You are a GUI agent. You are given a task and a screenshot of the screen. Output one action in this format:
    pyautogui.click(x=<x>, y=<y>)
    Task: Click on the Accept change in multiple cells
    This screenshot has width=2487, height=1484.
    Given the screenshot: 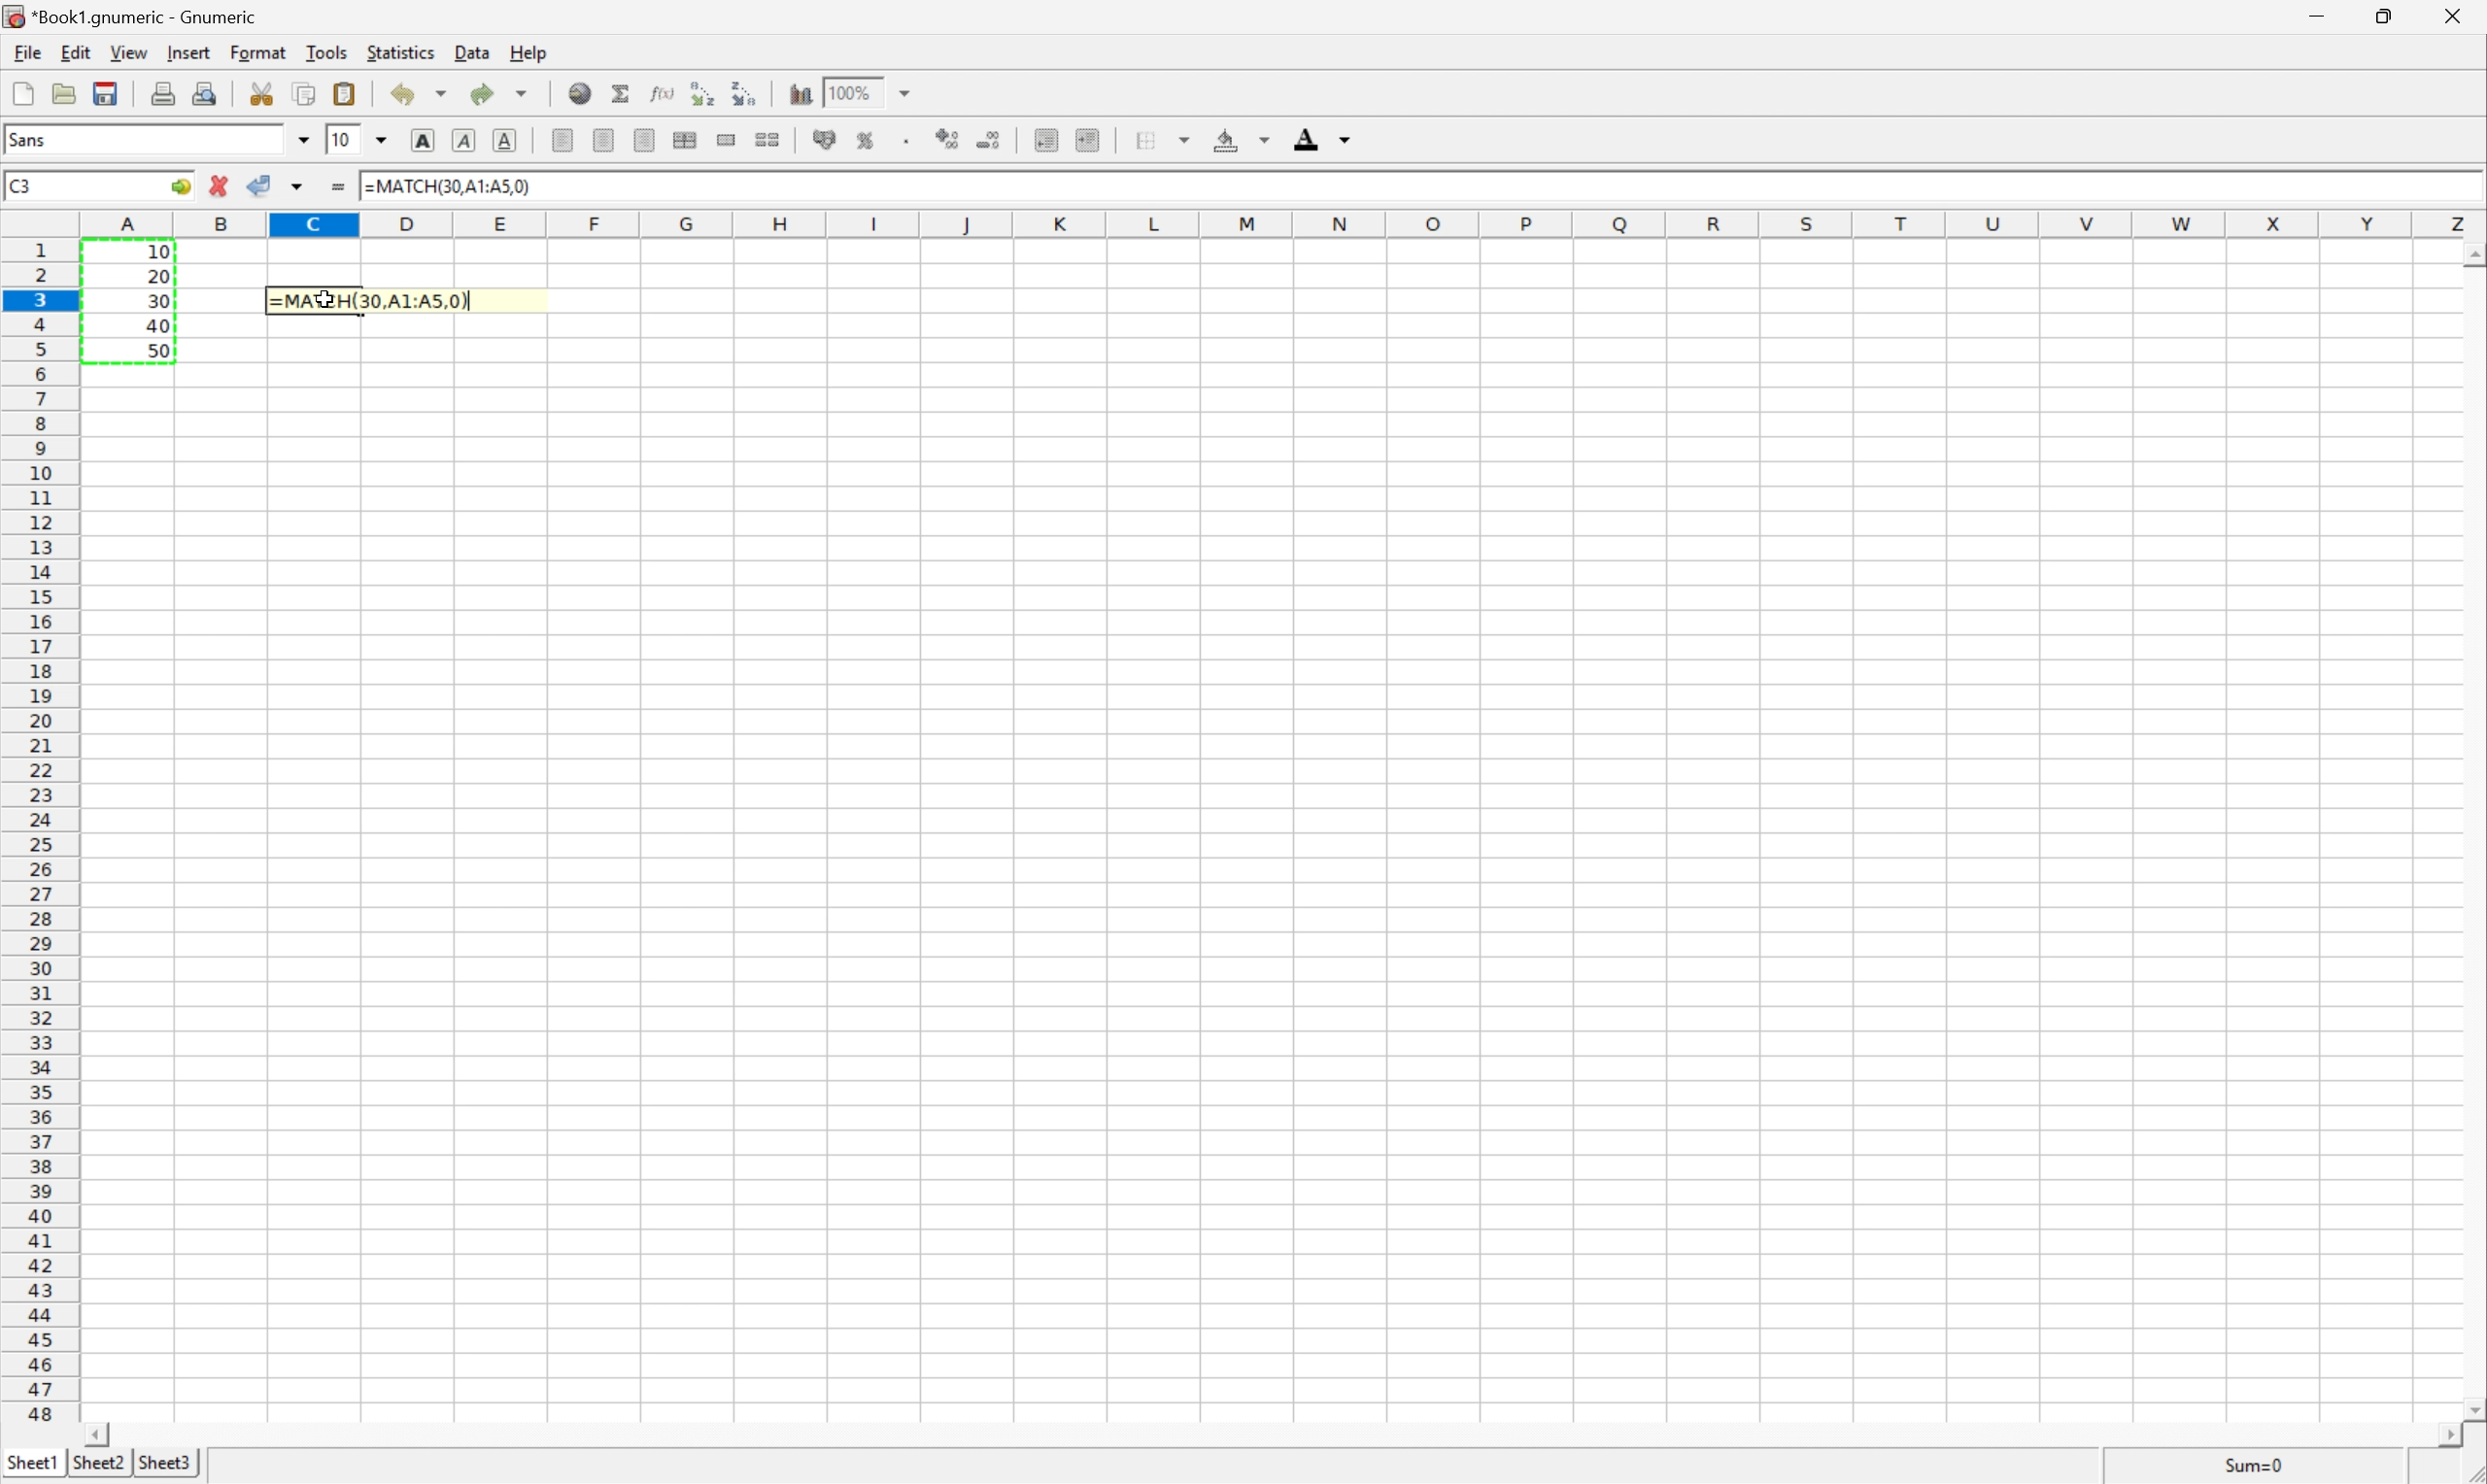 What is the action you would take?
    pyautogui.click(x=297, y=188)
    